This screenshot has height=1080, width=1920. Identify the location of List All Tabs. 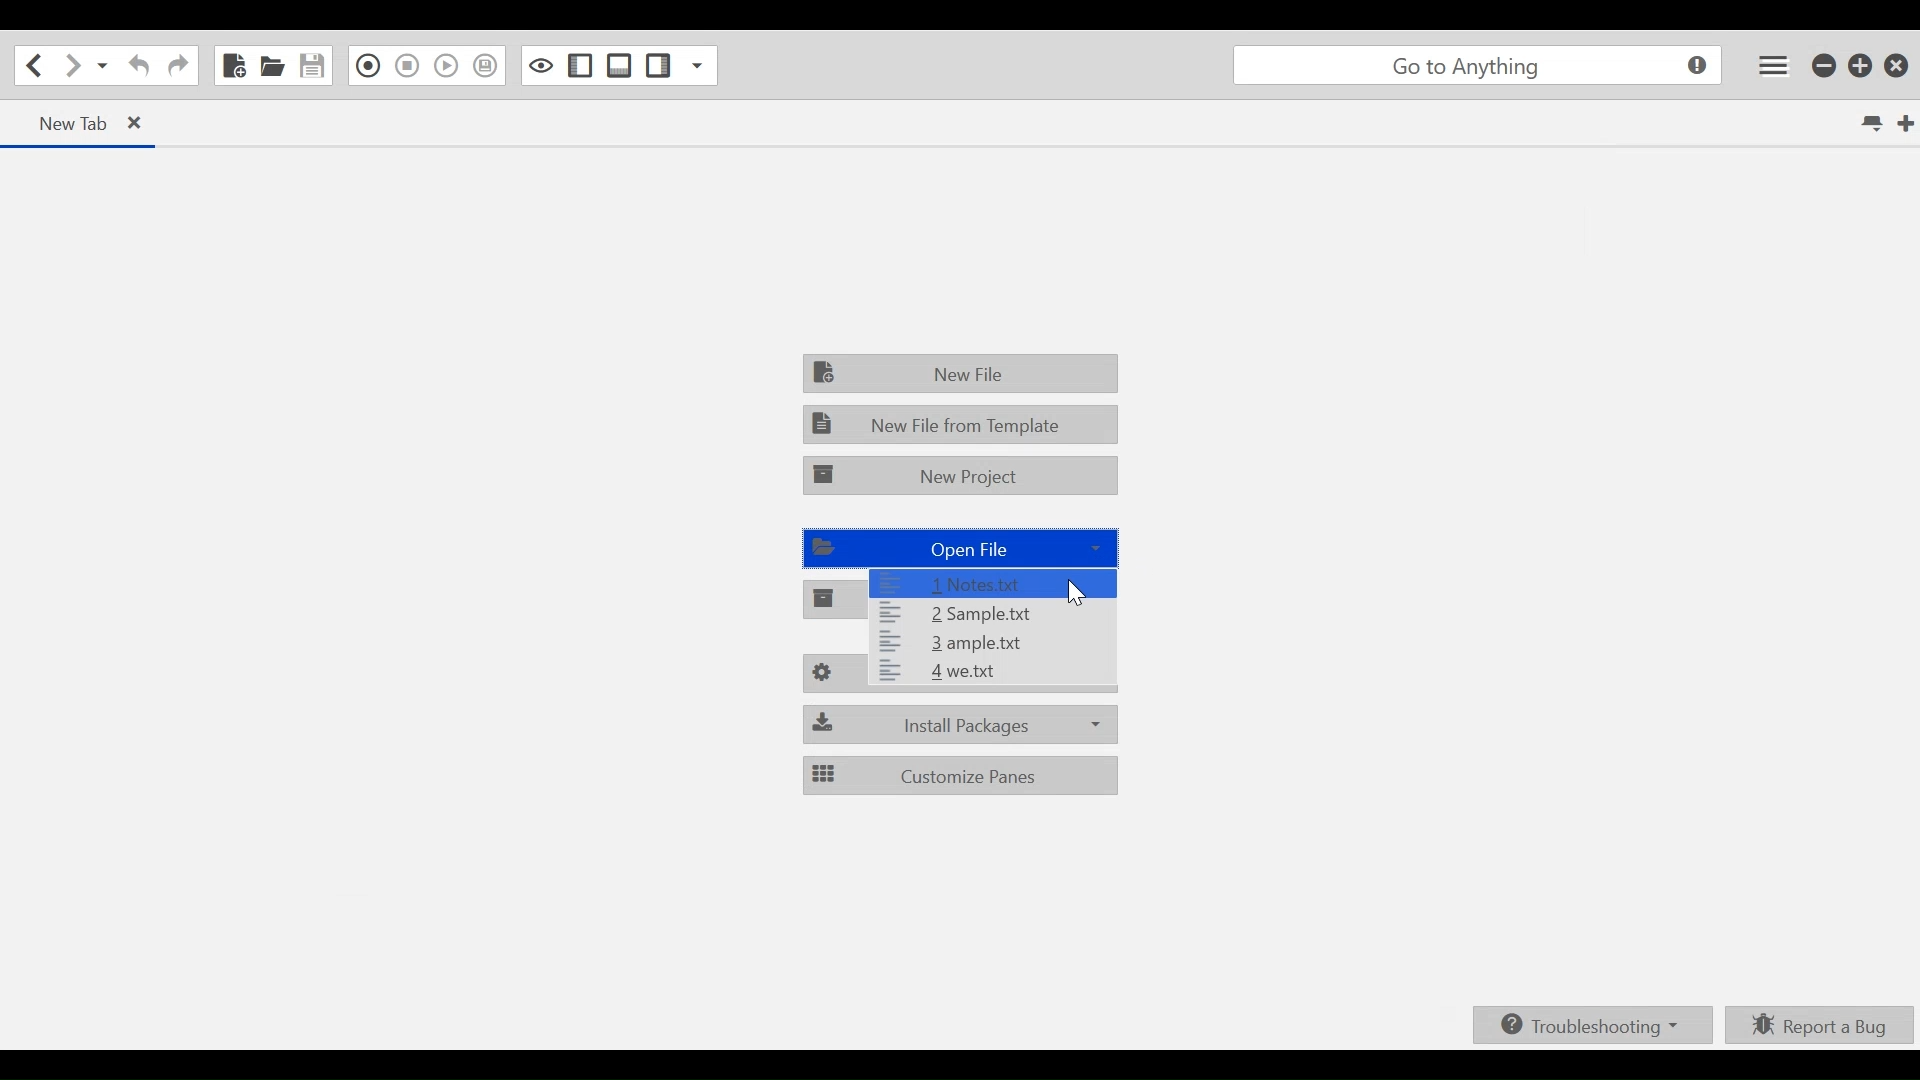
(1874, 123).